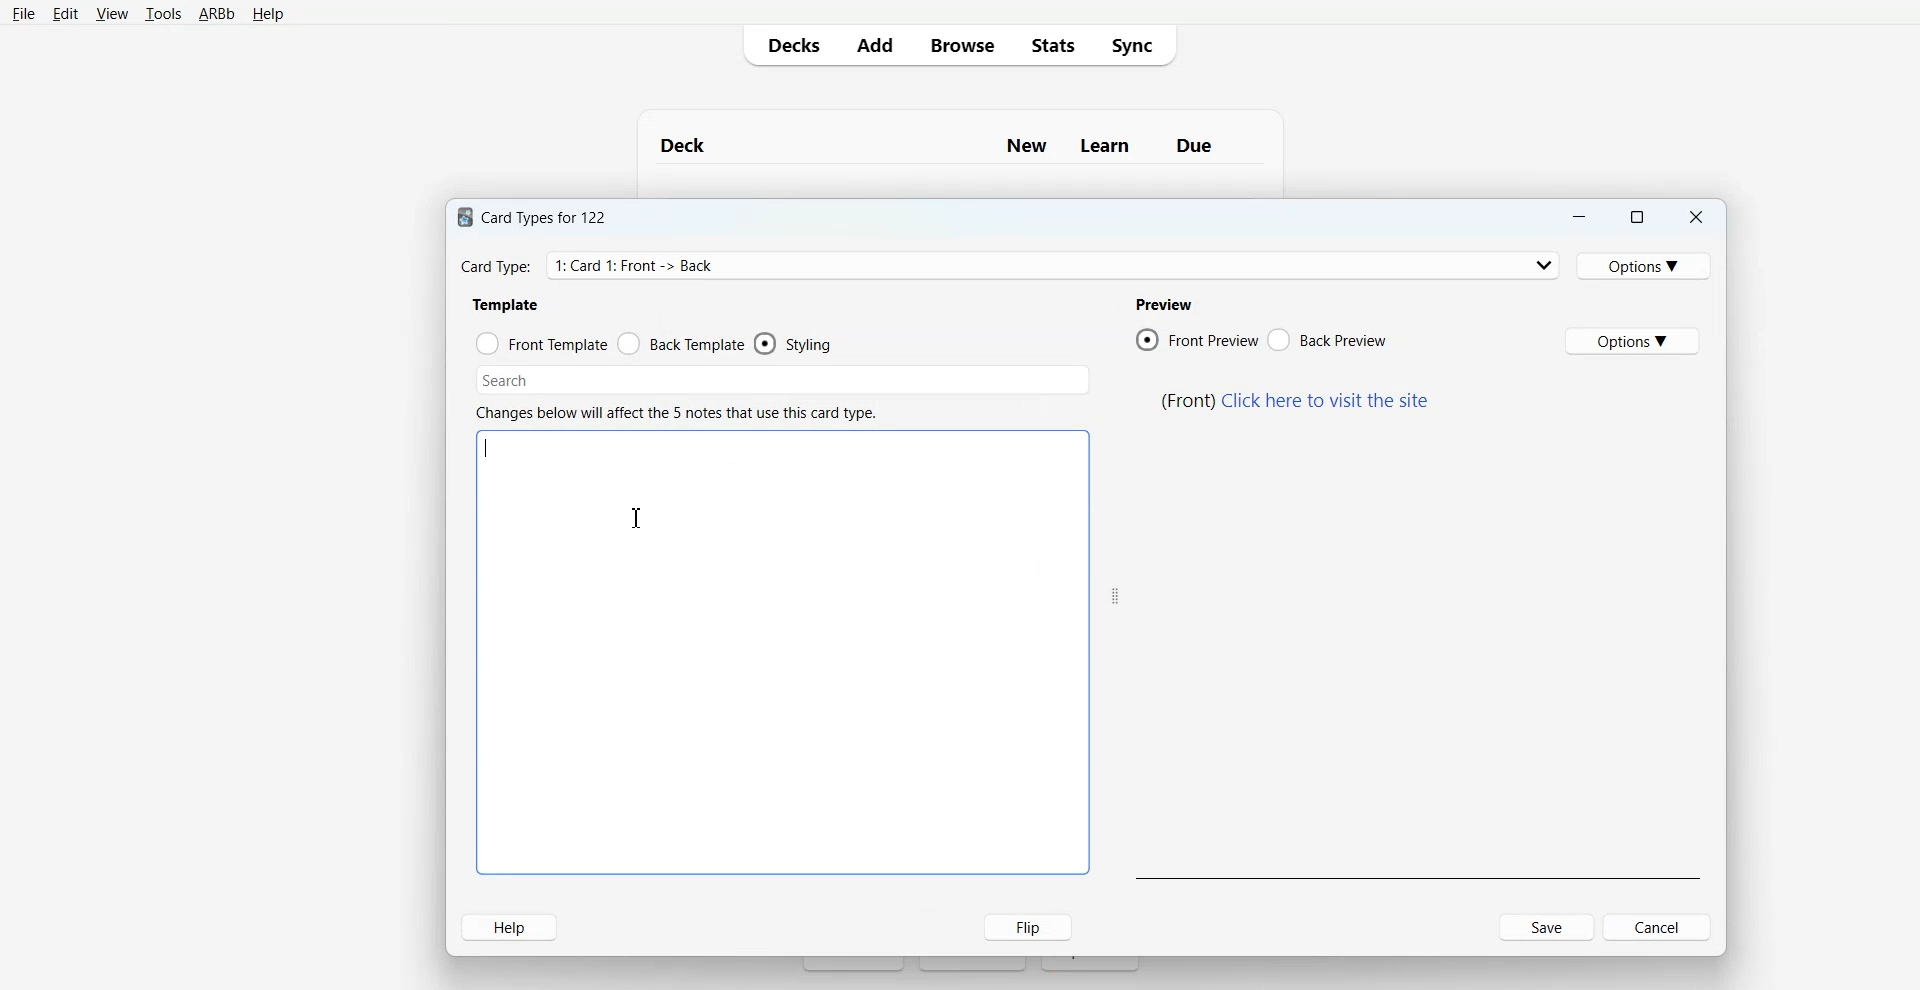 The height and width of the screenshot is (990, 1920). What do you see at coordinates (679, 412) in the screenshot?
I see `text 6` at bounding box center [679, 412].